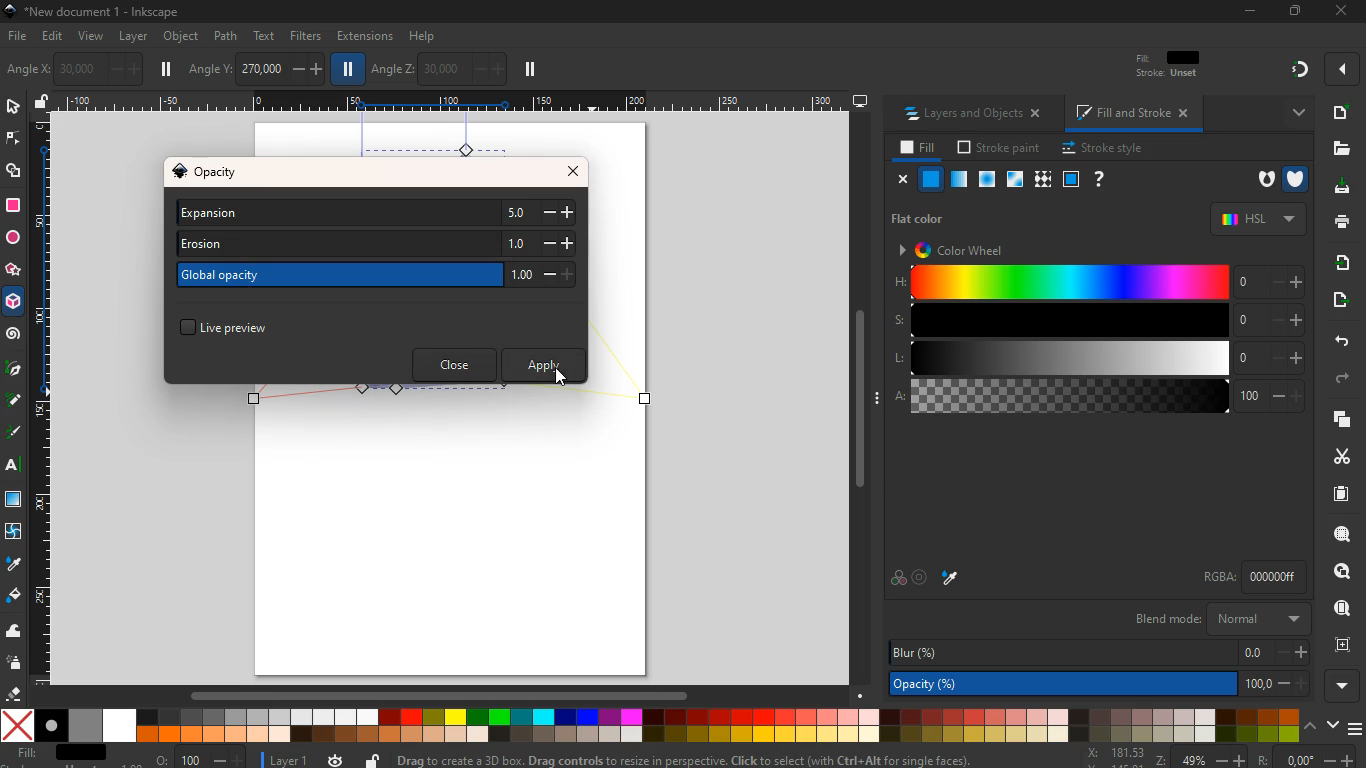  I want to click on file, so click(16, 35).